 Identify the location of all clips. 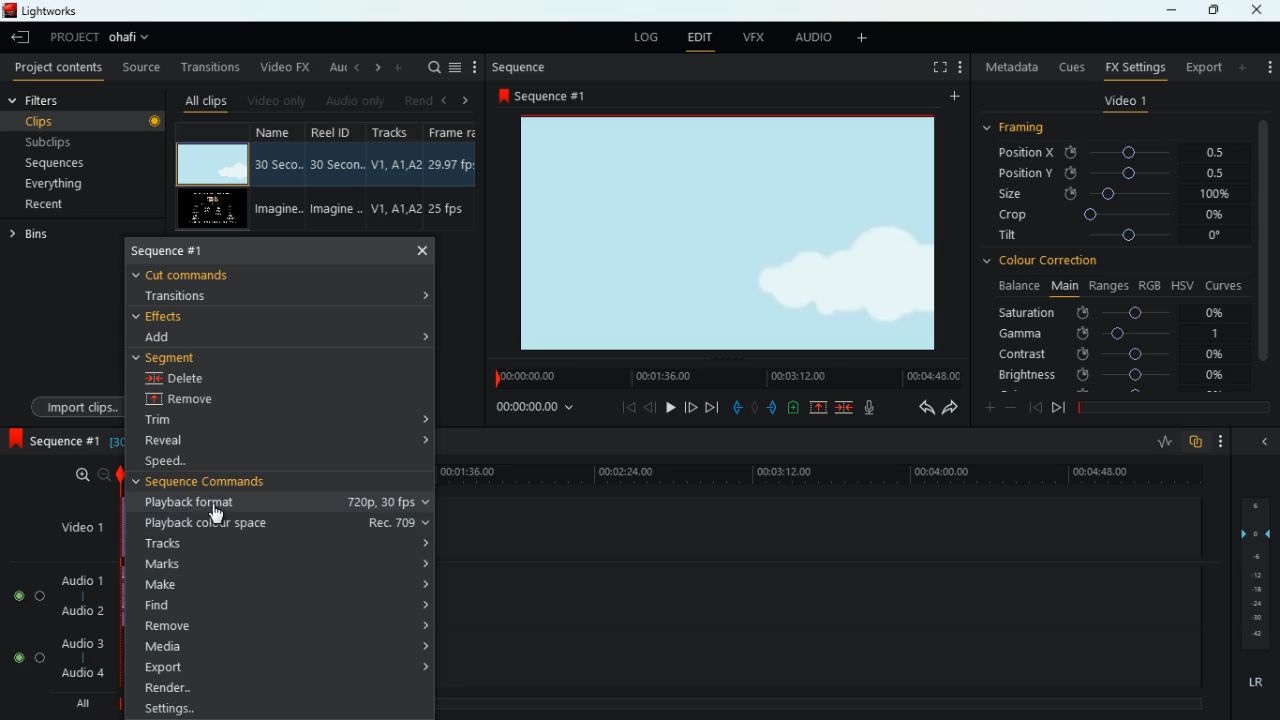
(203, 102).